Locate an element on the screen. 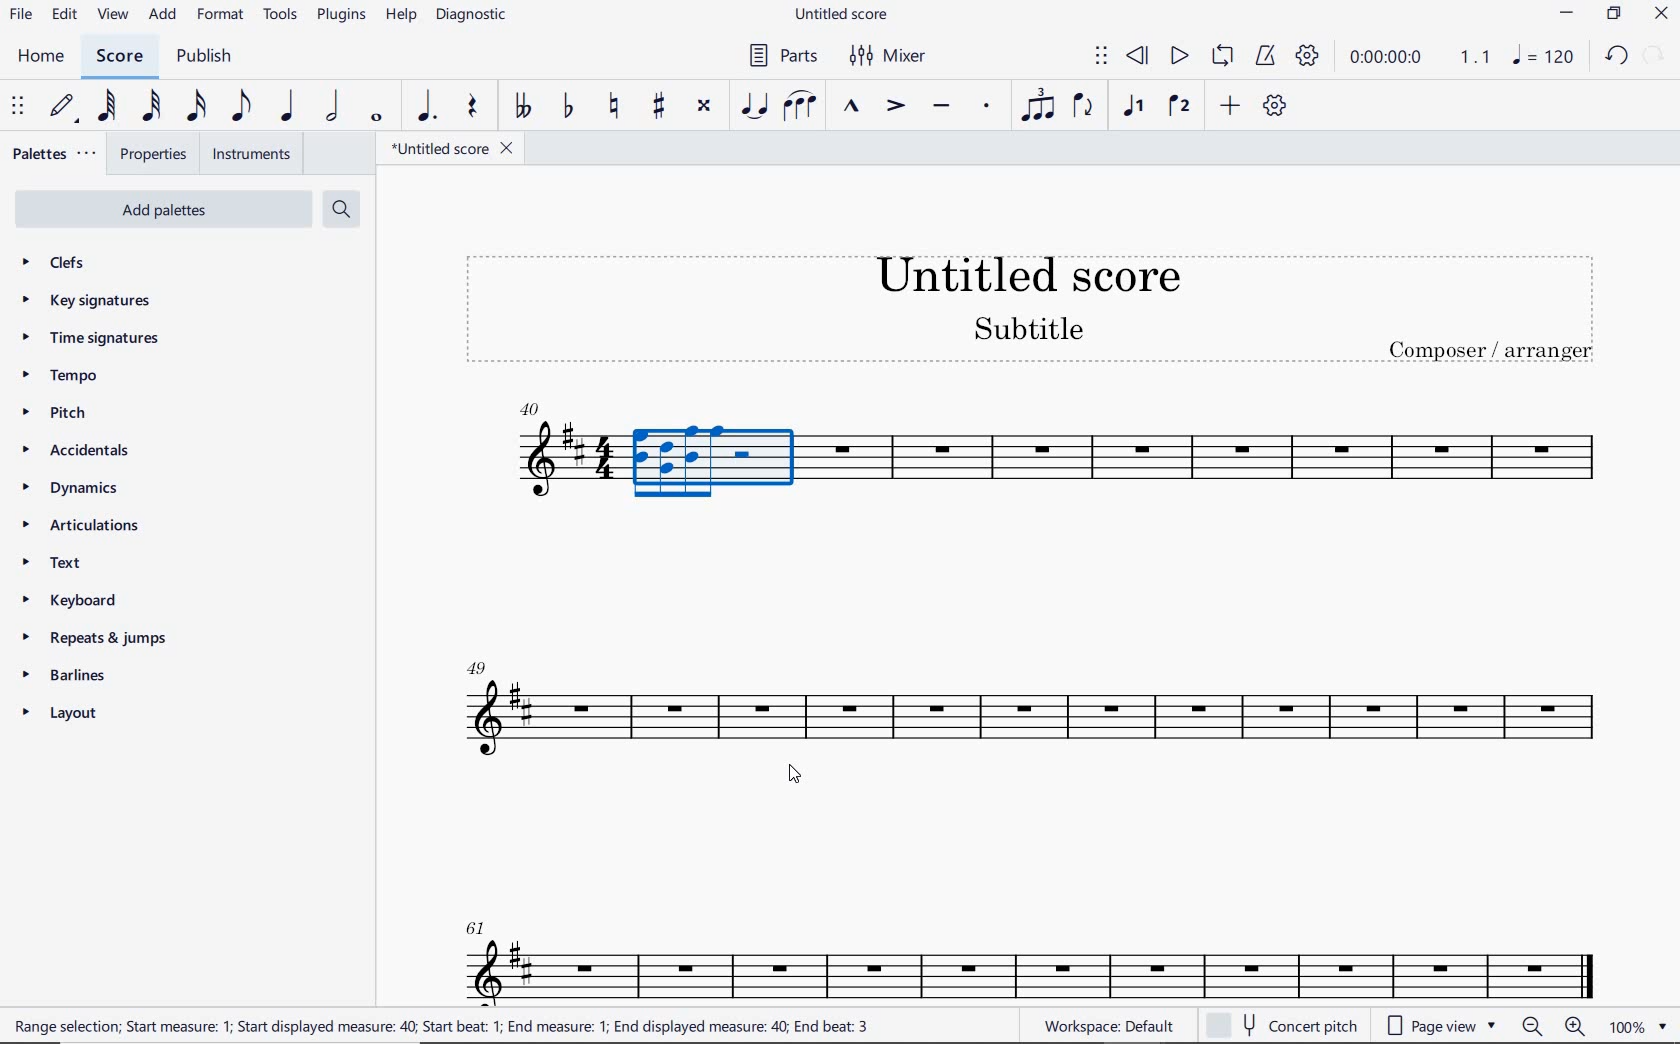 Image resolution: width=1680 pixels, height=1044 pixels. HALF NOTE is located at coordinates (334, 107).